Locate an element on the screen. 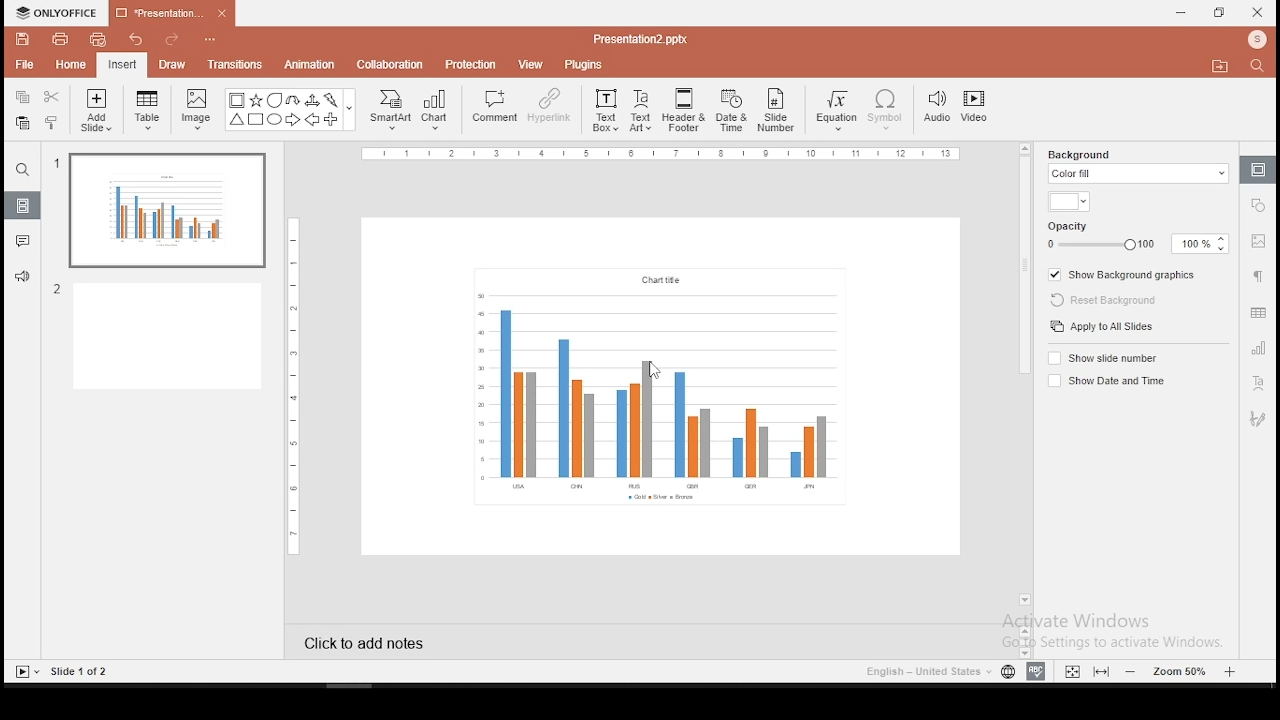 The image size is (1280, 720). text art tool is located at coordinates (1257, 382).